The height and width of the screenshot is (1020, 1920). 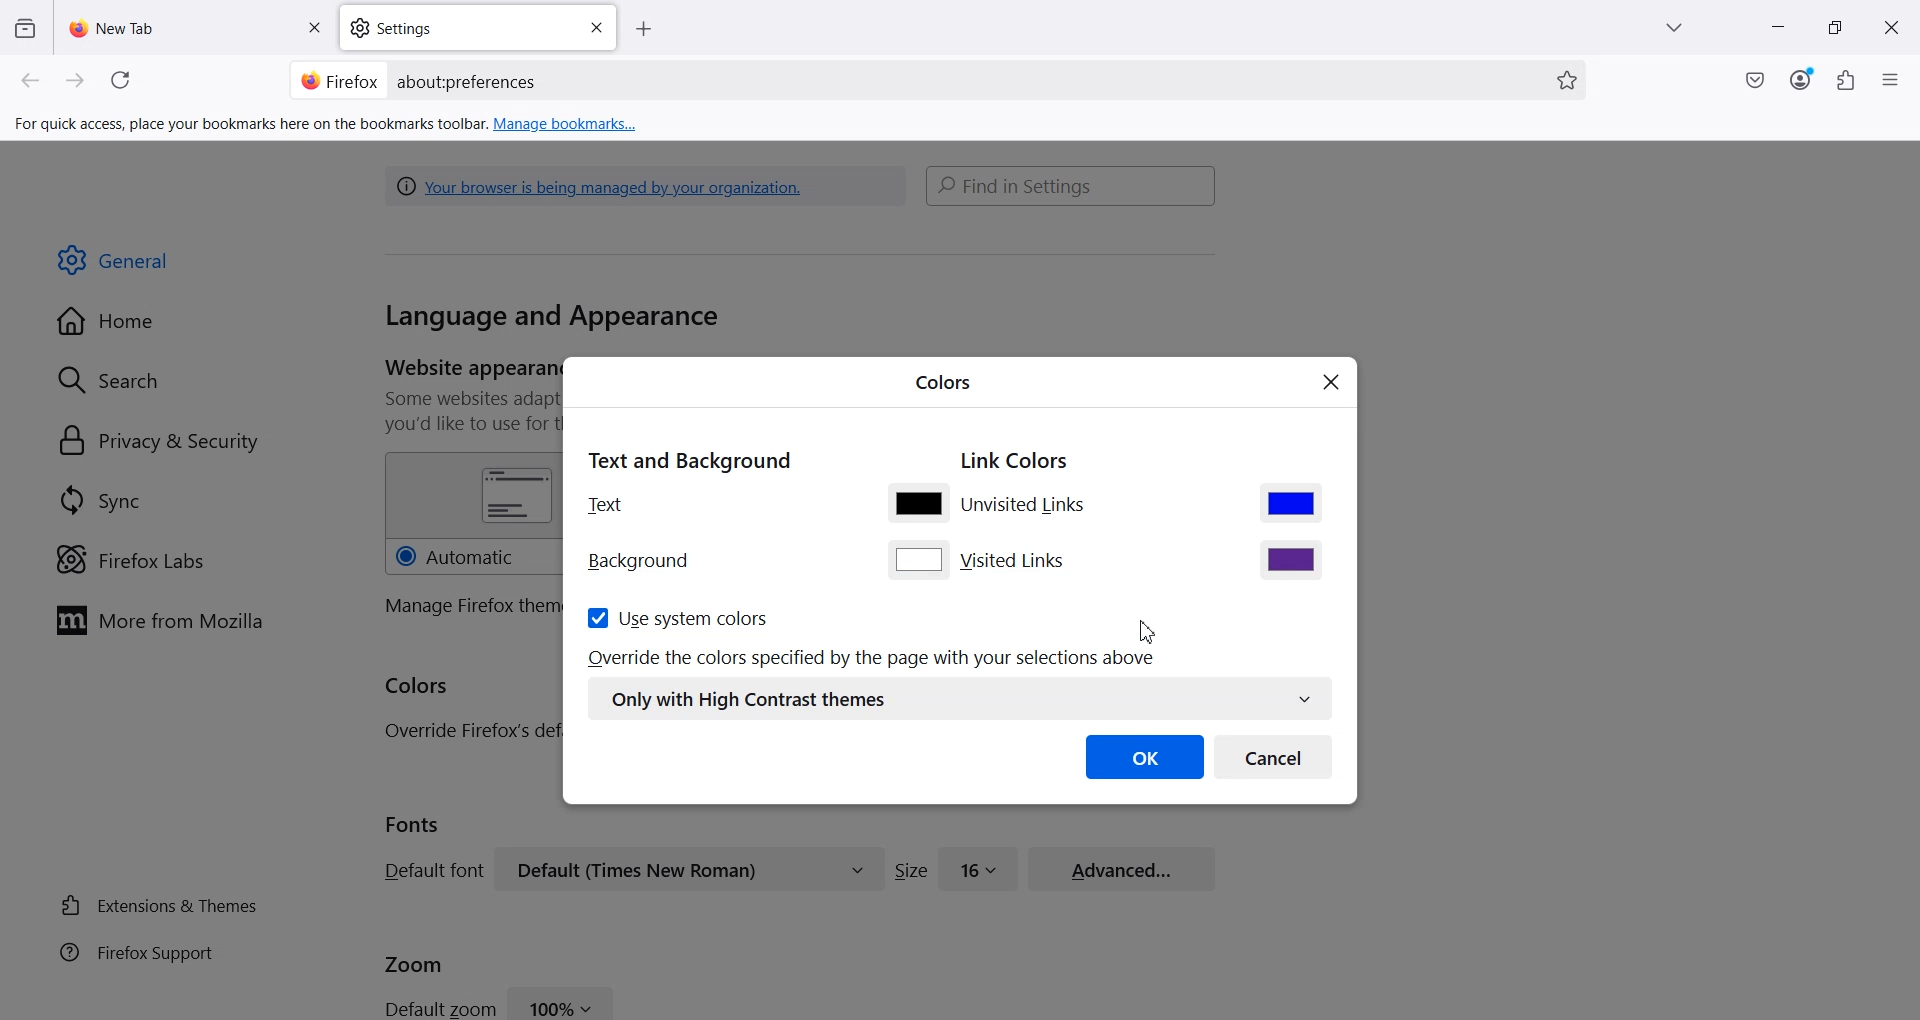 What do you see at coordinates (943, 380) in the screenshot?
I see `Colors` at bounding box center [943, 380].